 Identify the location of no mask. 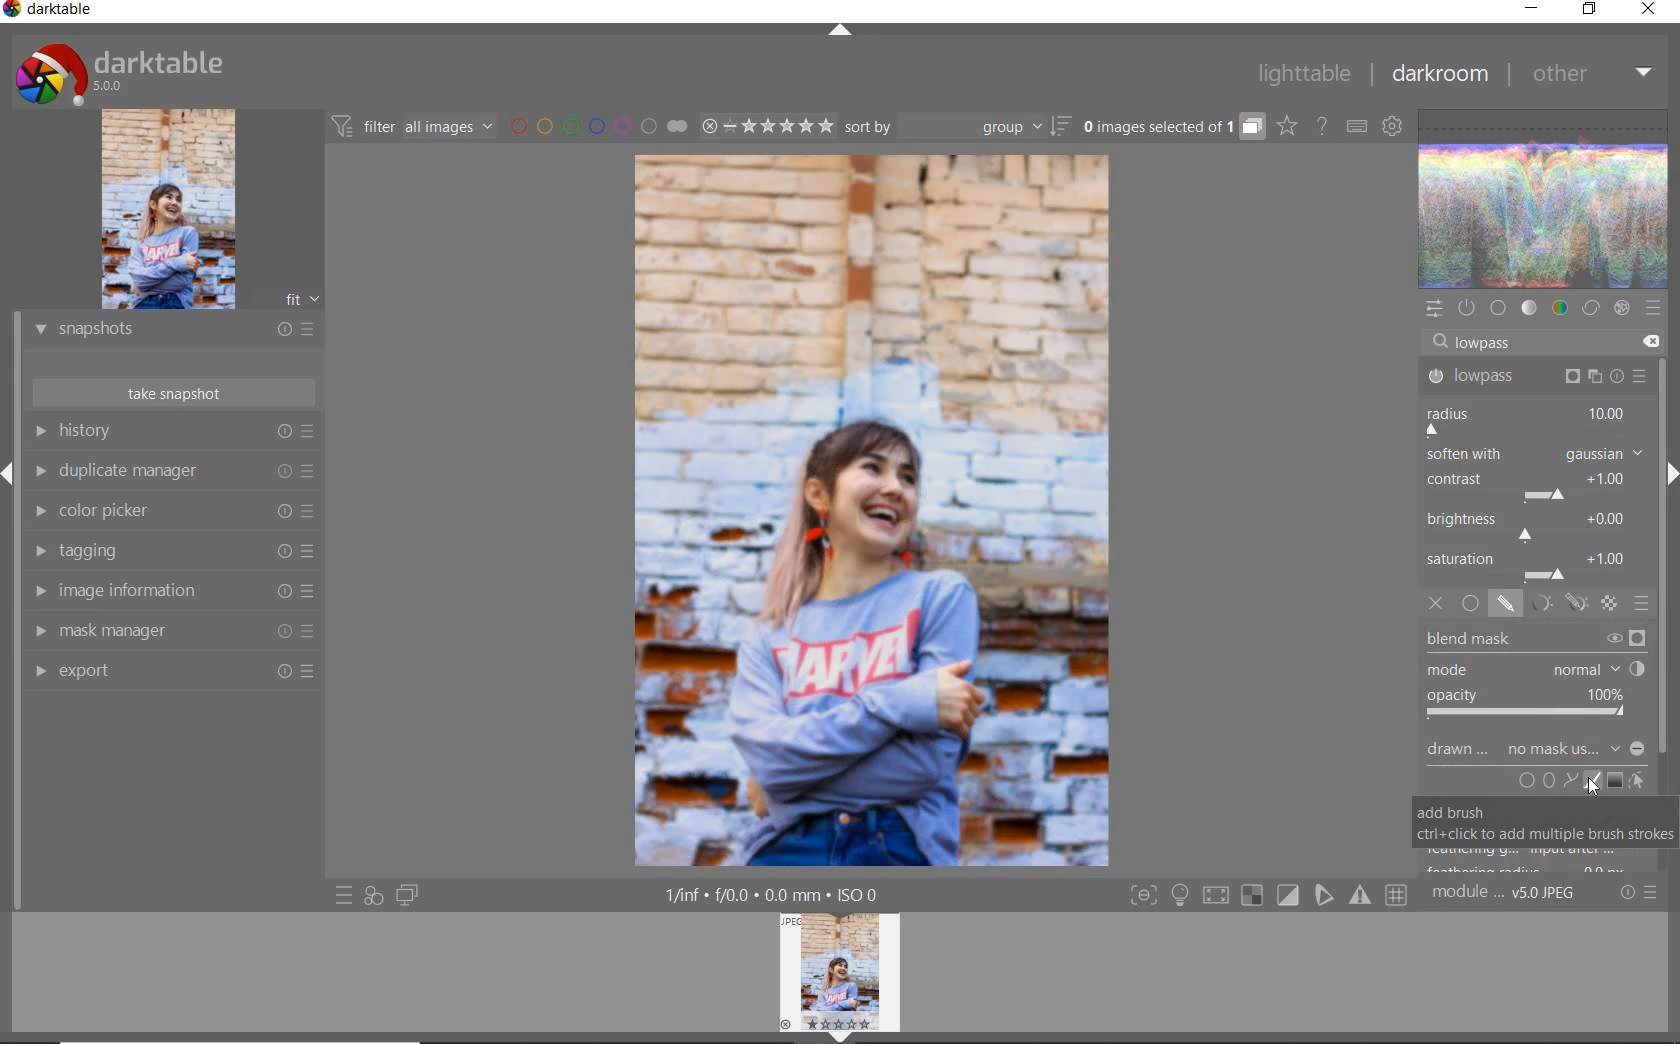
(1575, 750).